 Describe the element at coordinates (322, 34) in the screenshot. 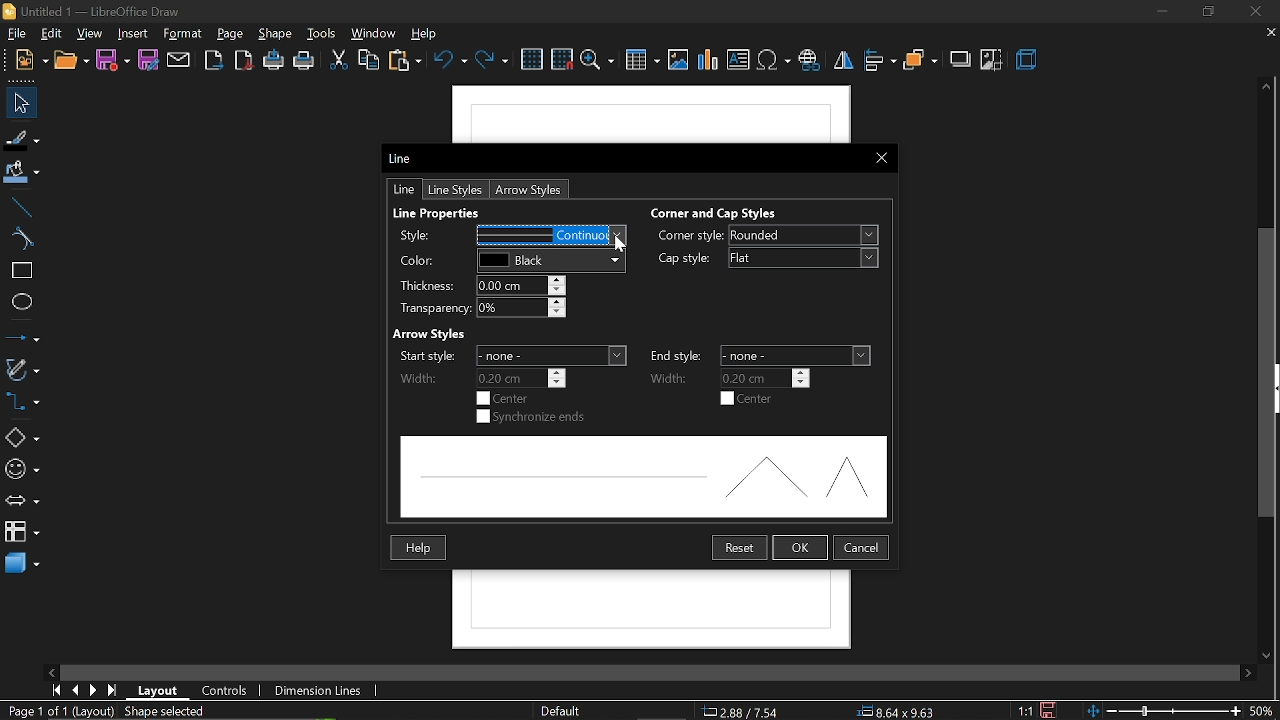

I see `tools` at that location.